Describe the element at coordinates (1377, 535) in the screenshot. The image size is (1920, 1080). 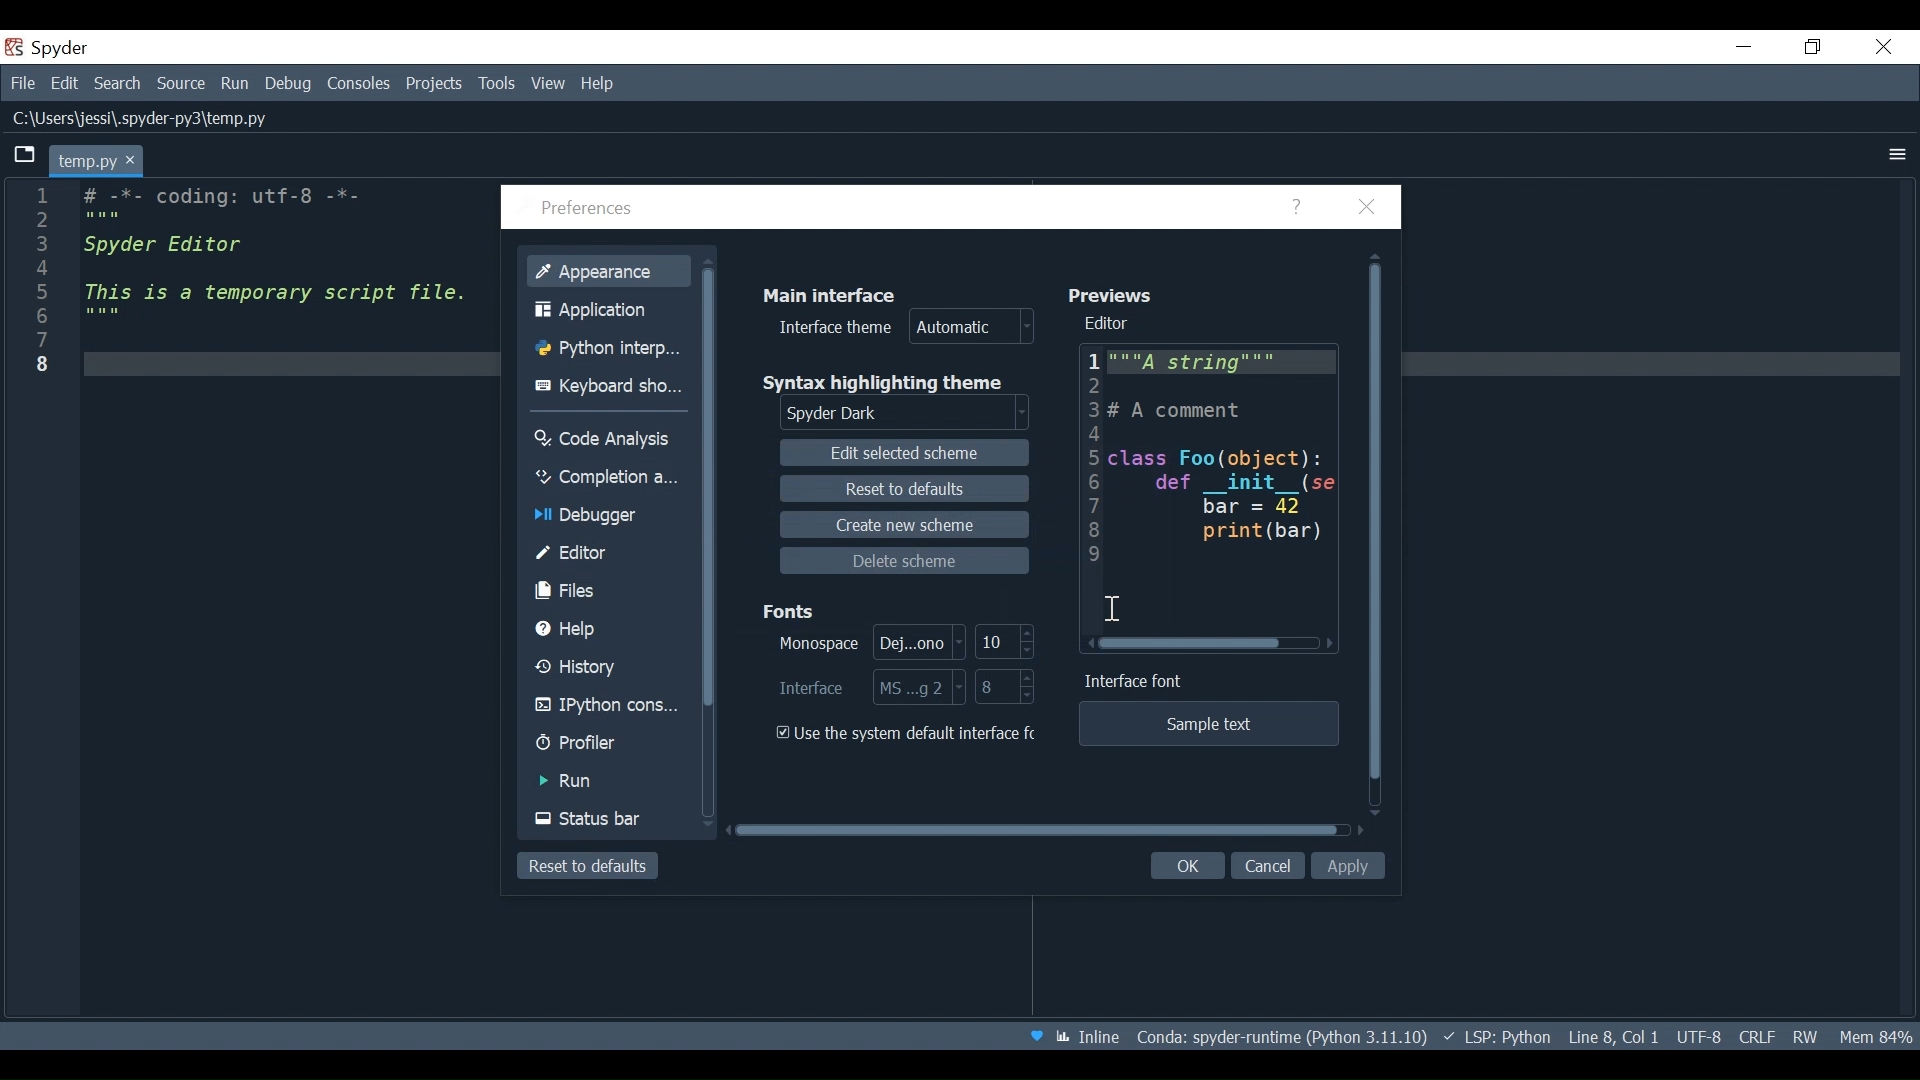
I see `Vertical Scroll bar` at that location.